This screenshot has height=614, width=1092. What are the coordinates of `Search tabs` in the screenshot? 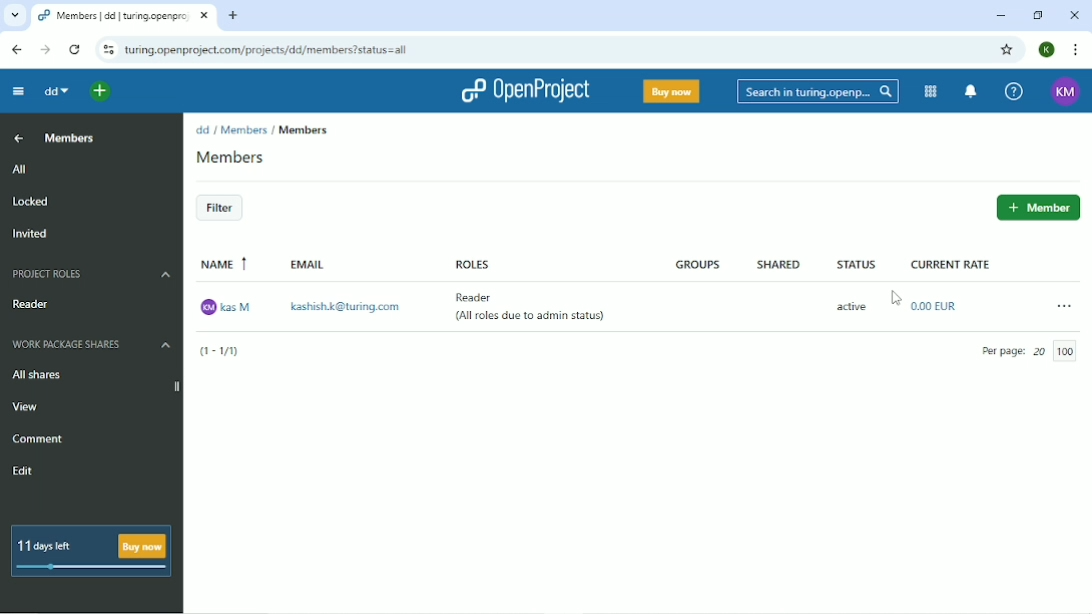 It's located at (14, 16).